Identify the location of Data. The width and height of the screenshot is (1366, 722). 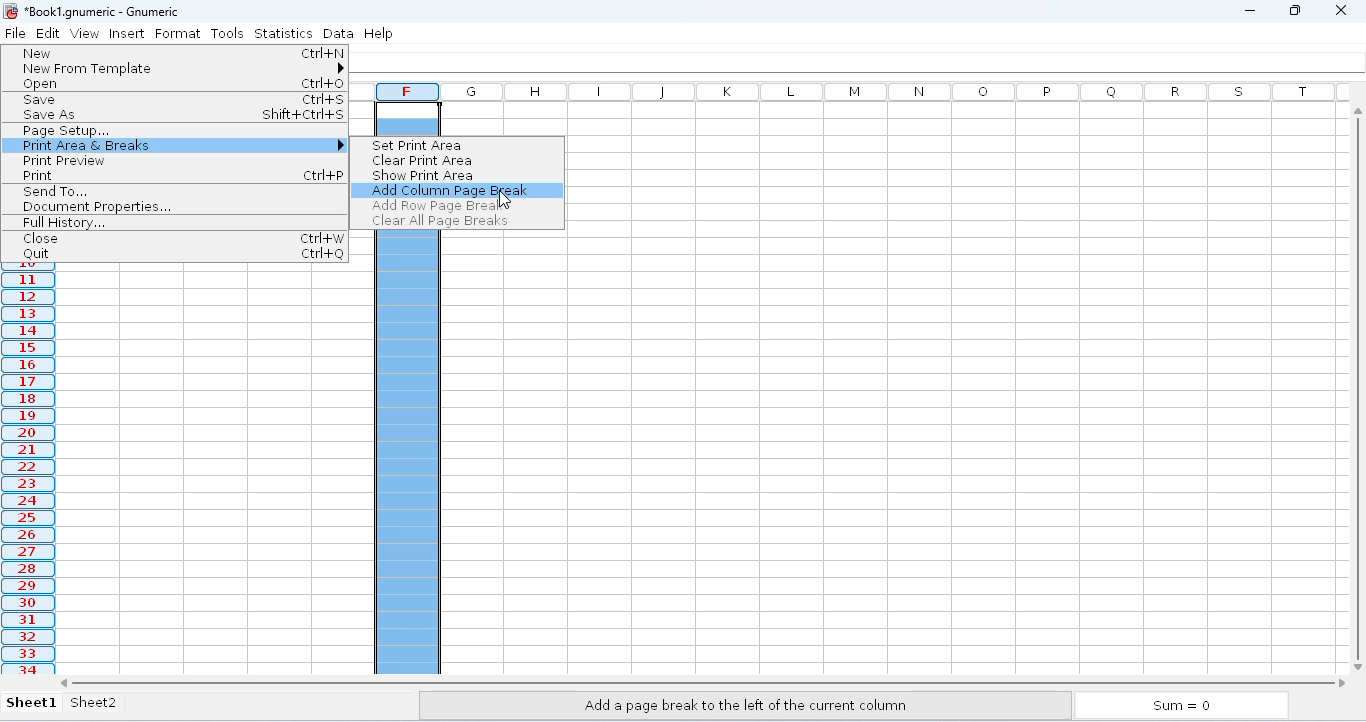
(338, 32).